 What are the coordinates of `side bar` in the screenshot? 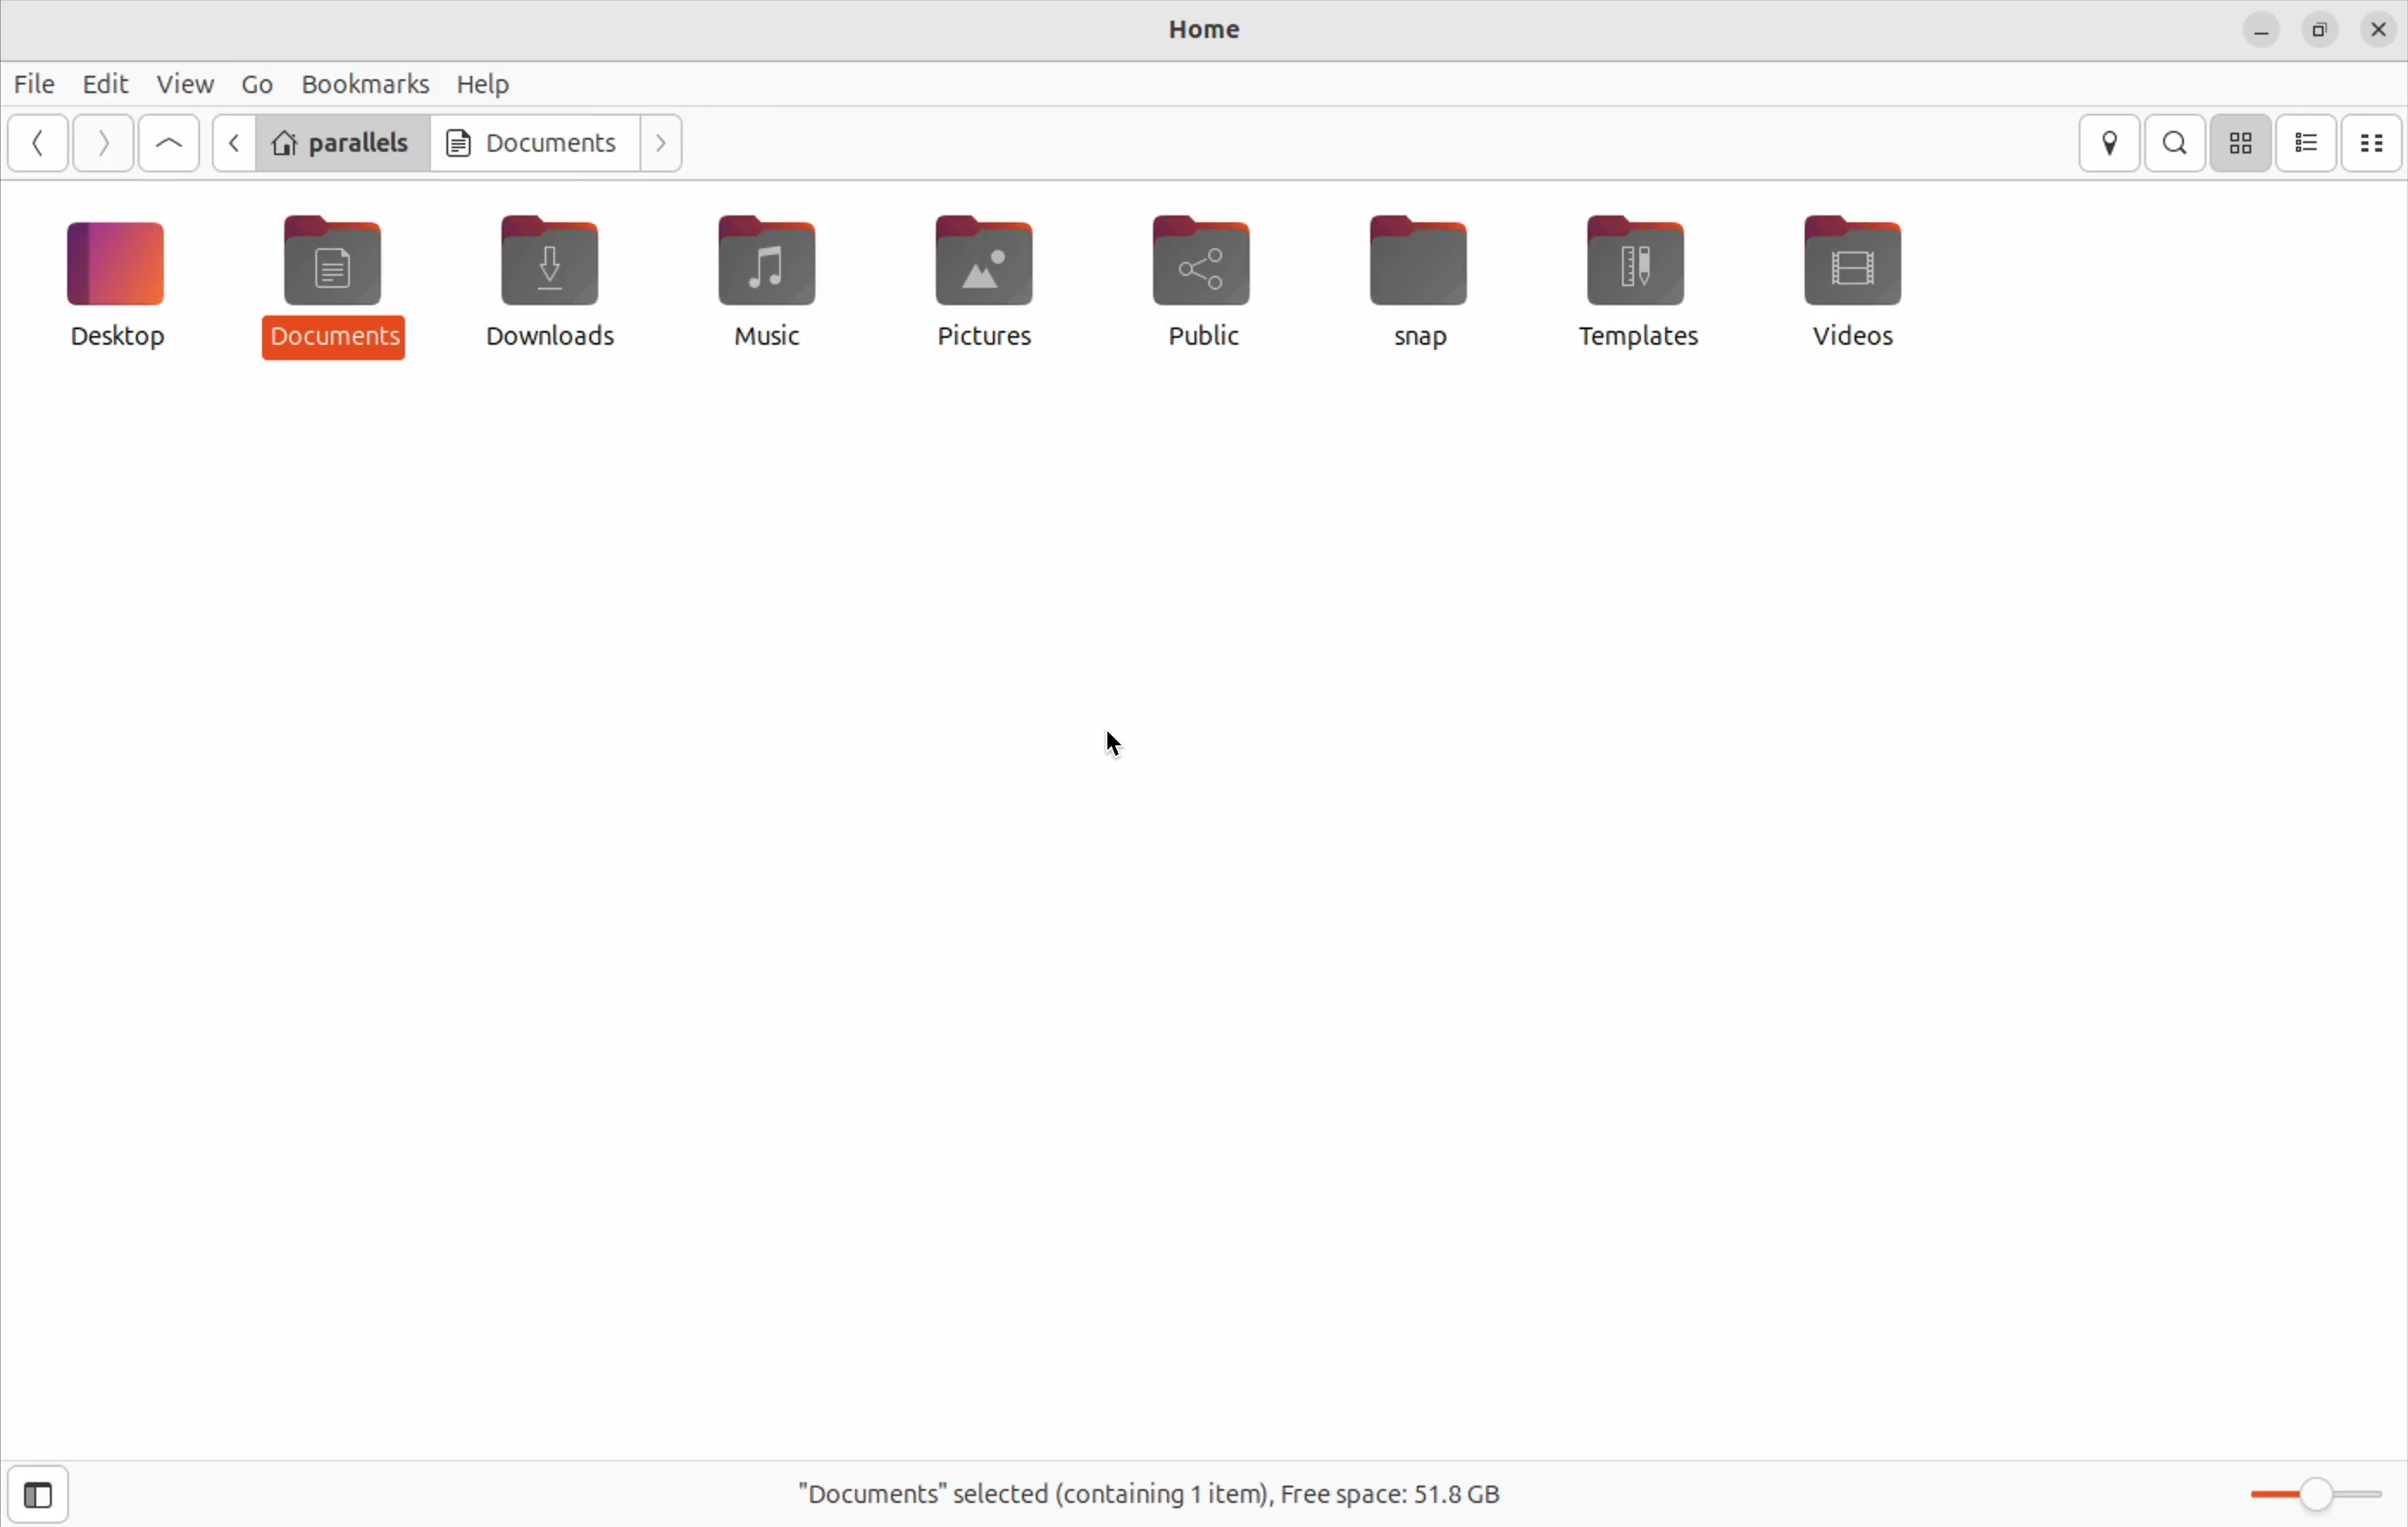 It's located at (50, 1481).